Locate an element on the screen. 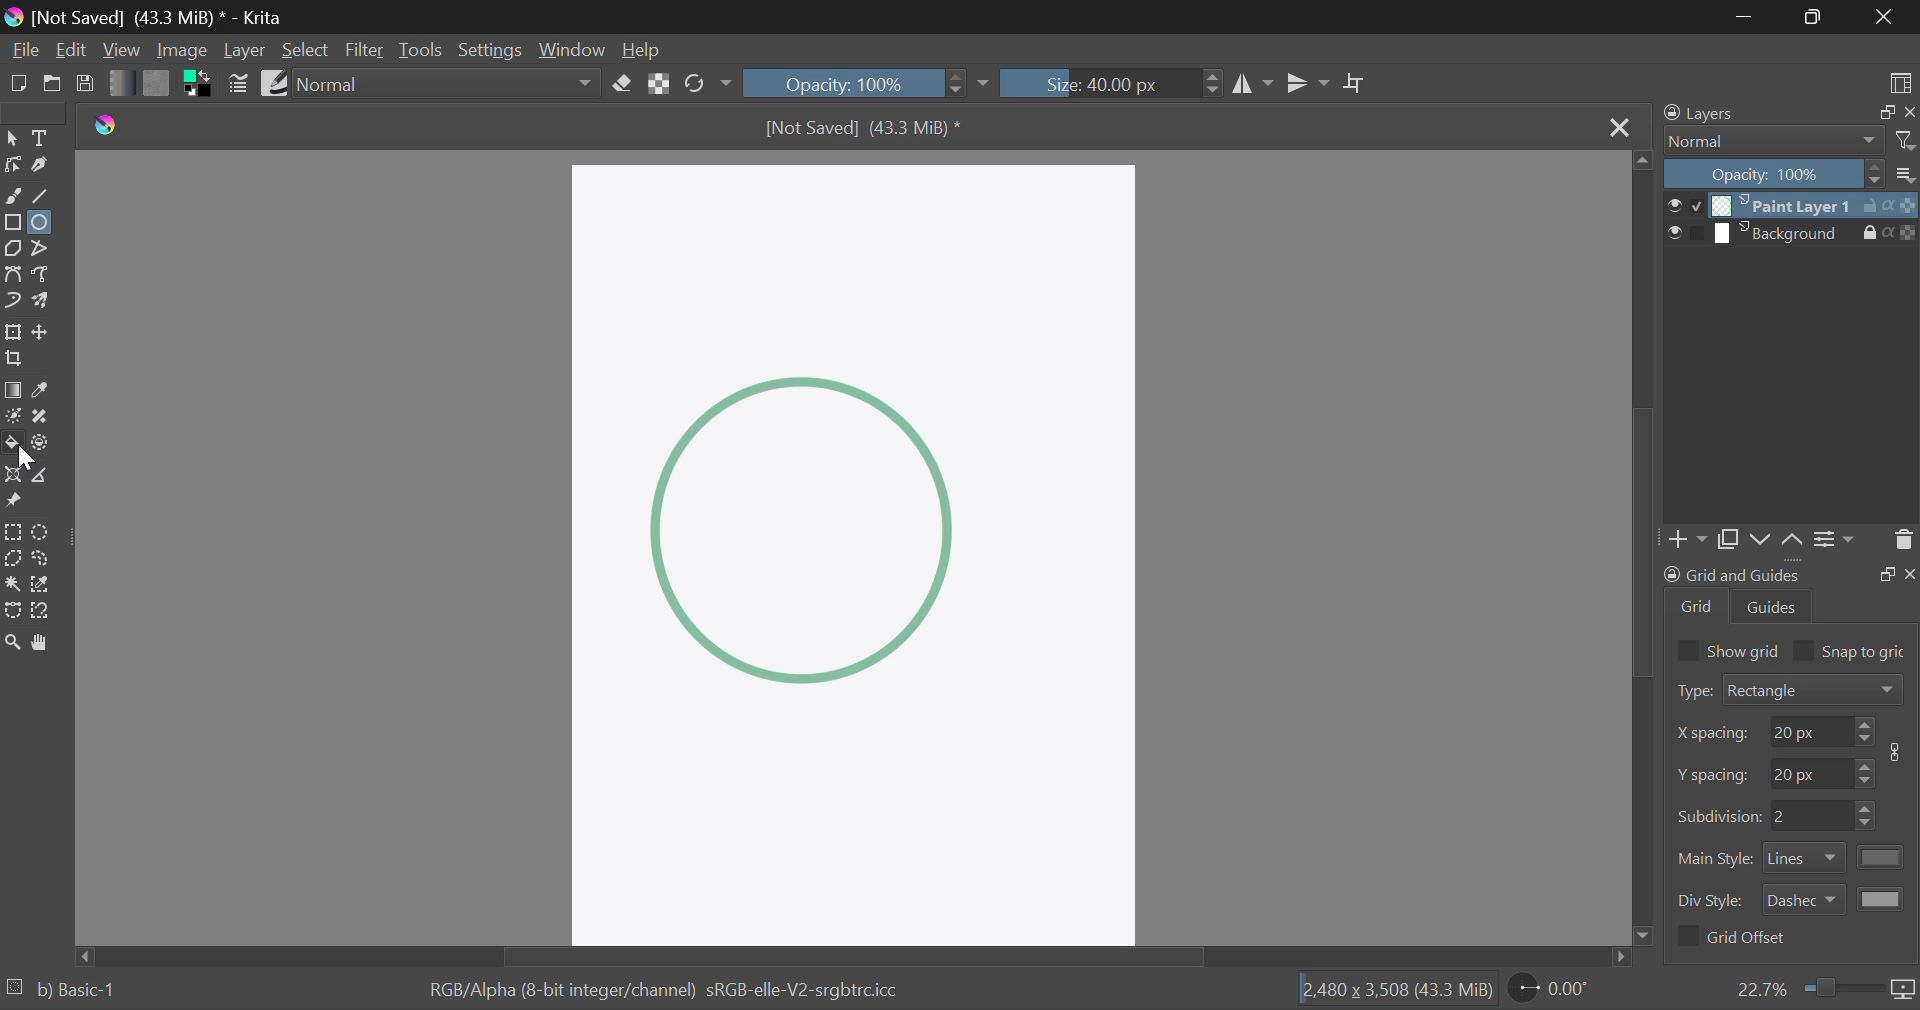 The image size is (1920, 1010). Grid Type is located at coordinates (1792, 692).